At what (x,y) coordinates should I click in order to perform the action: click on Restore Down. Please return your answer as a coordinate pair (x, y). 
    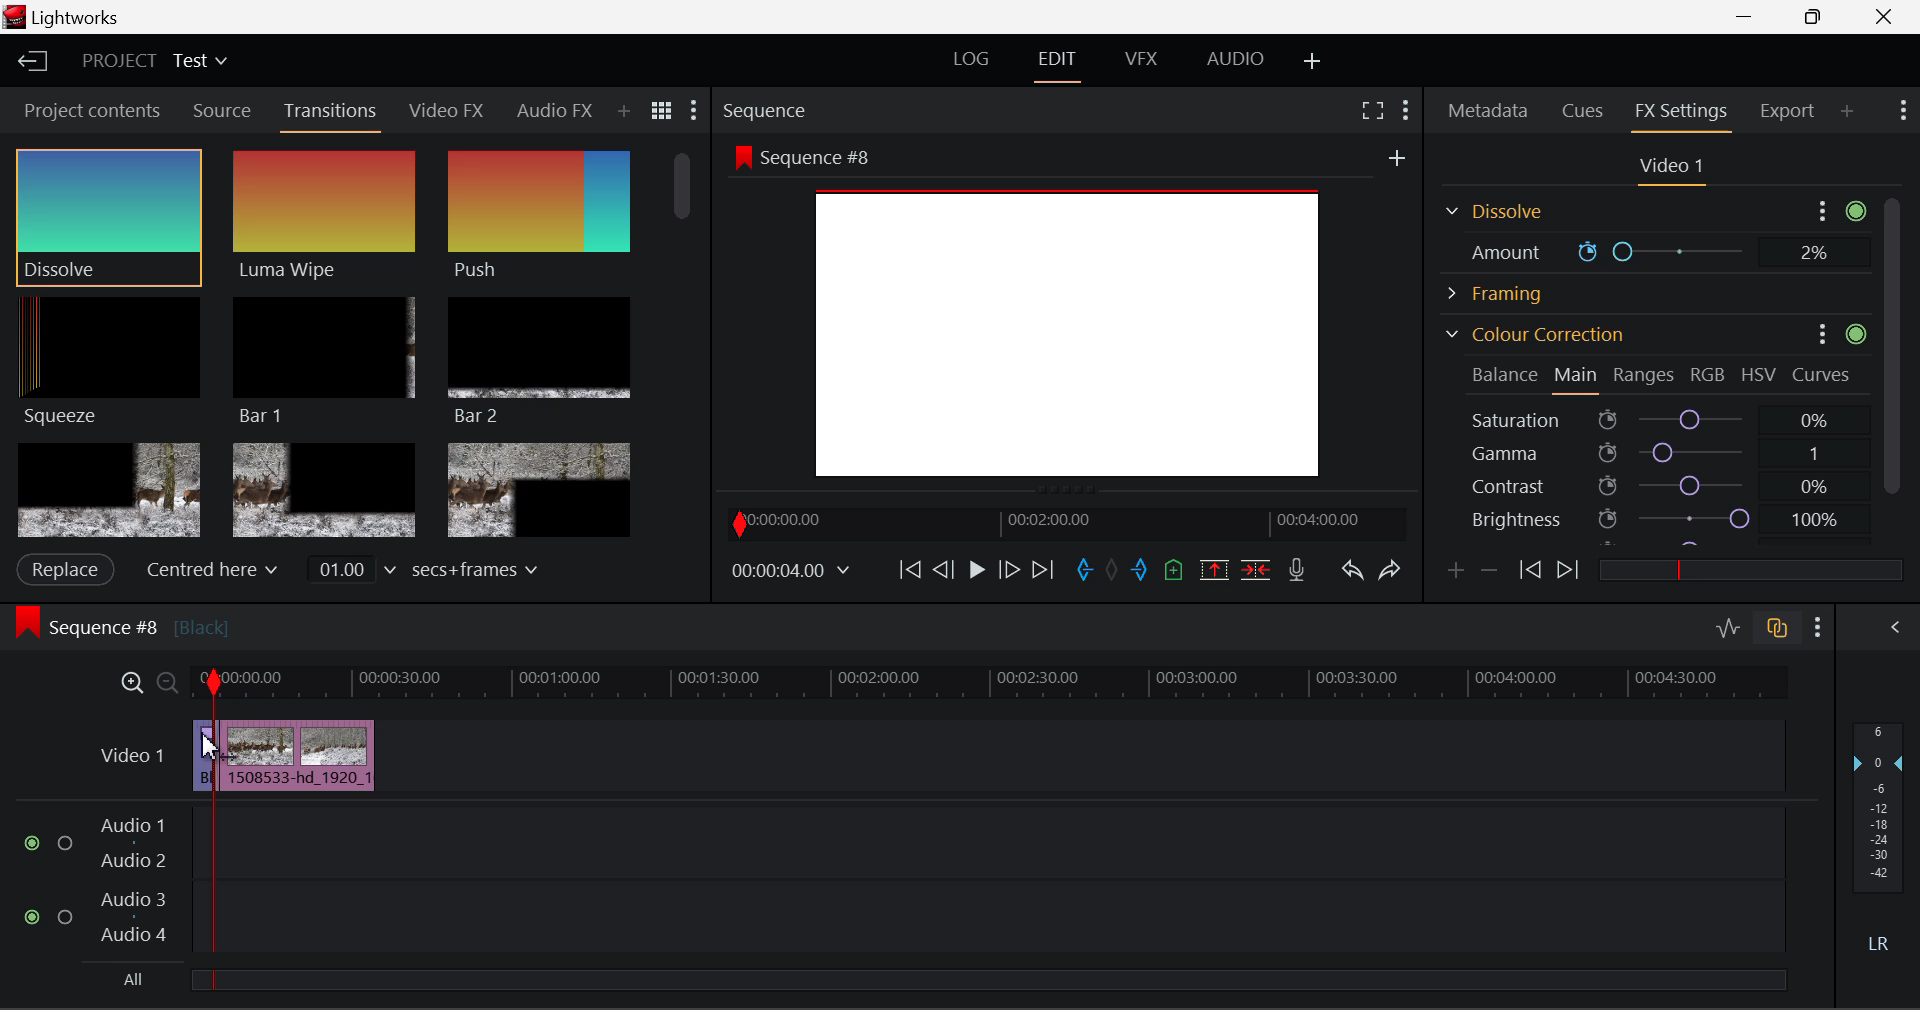
    Looking at the image, I should click on (1751, 17).